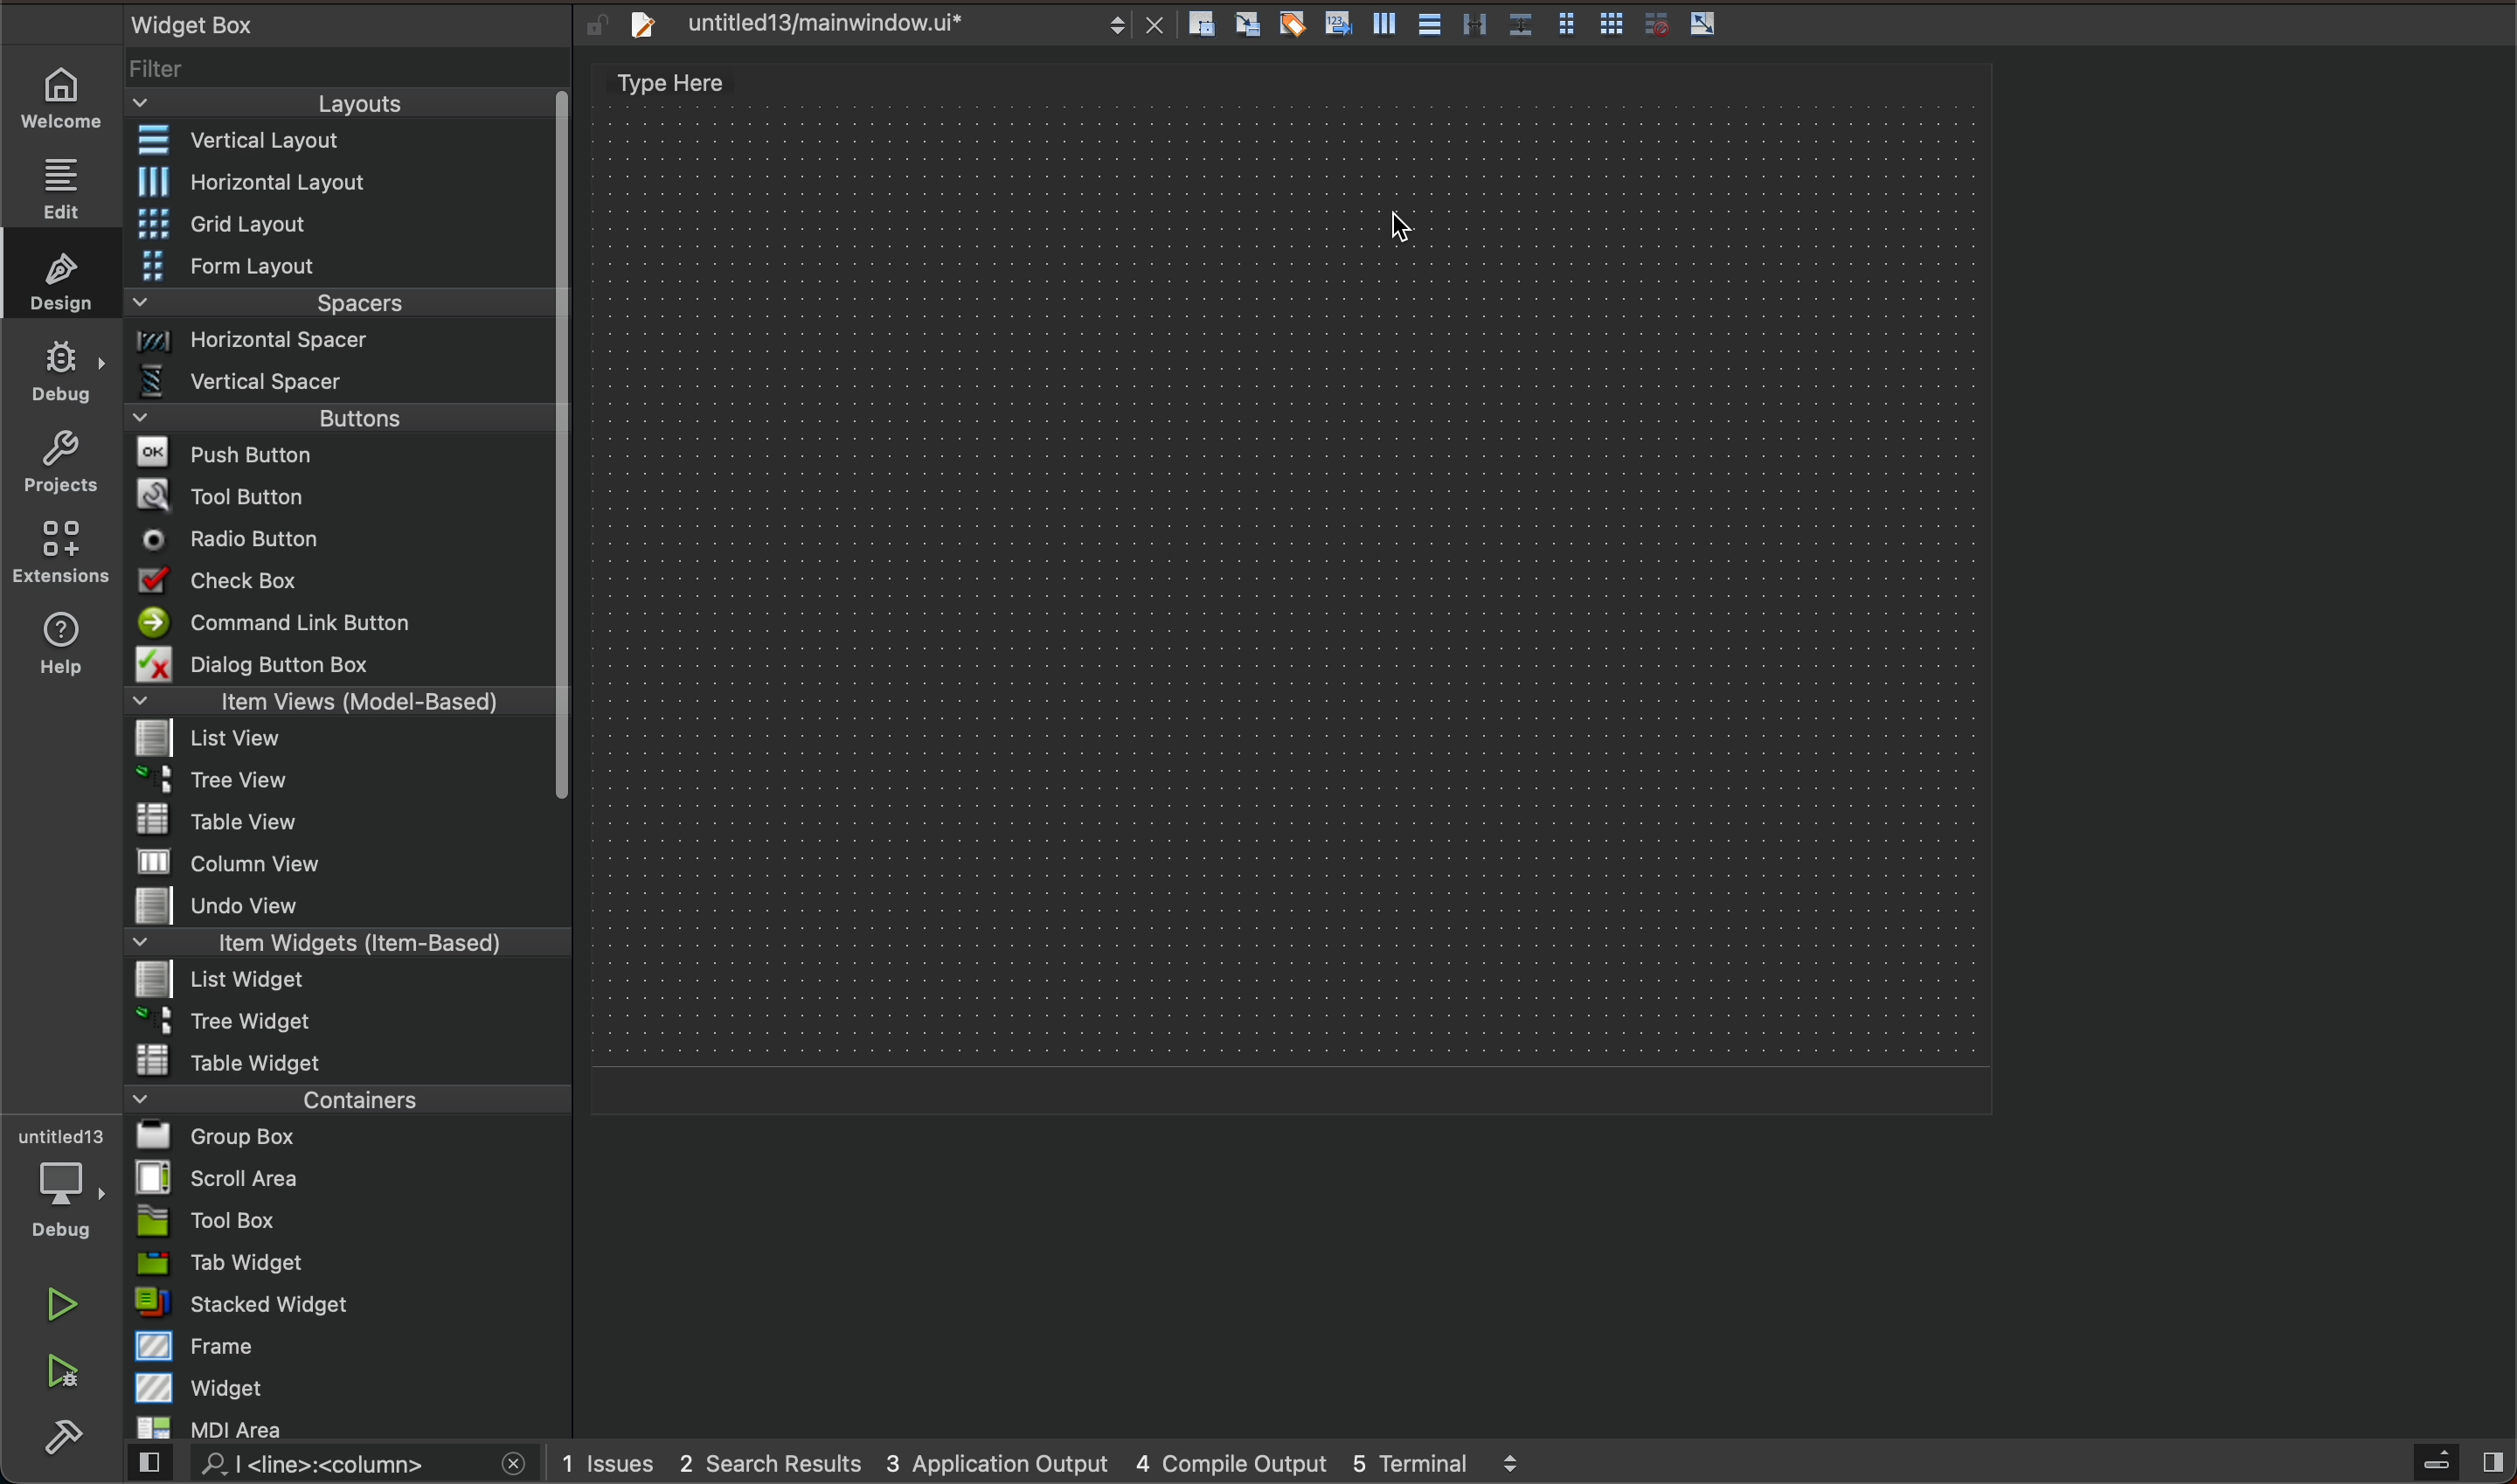  I want to click on MDI Area, so click(335, 1428).